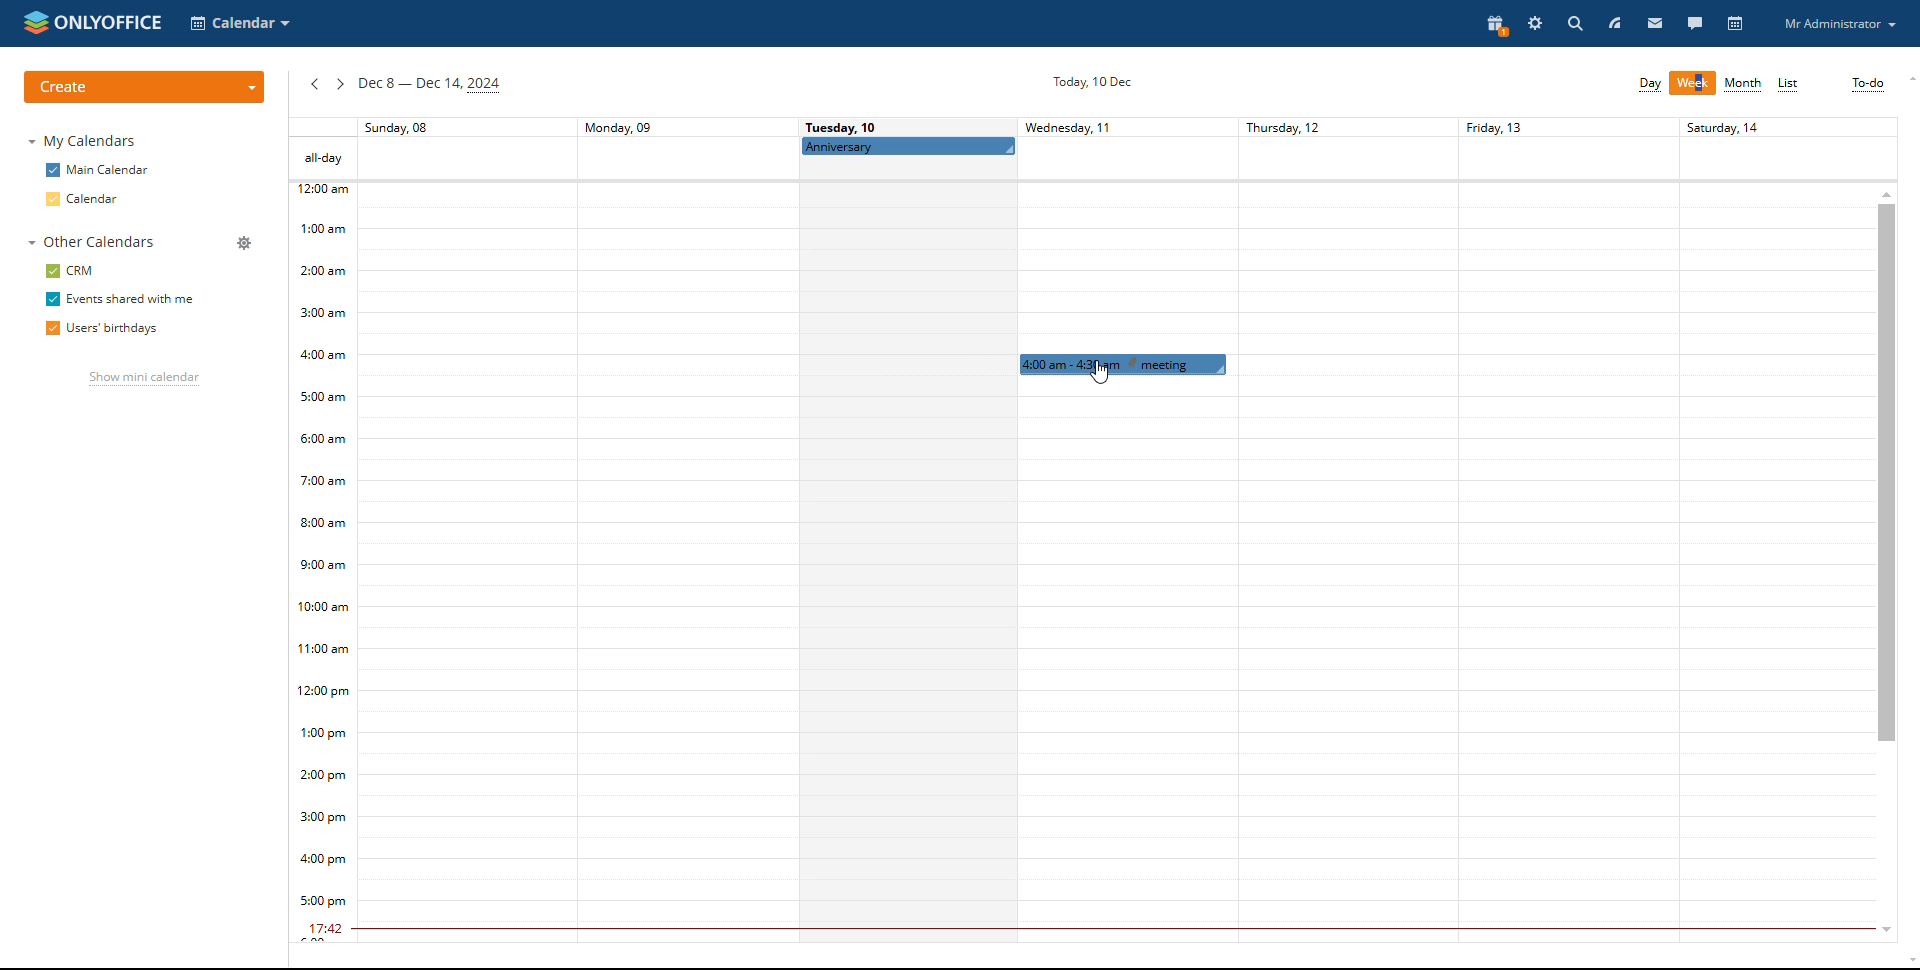  What do you see at coordinates (72, 271) in the screenshot?
I see `crm` at bounding box center [72, 271].